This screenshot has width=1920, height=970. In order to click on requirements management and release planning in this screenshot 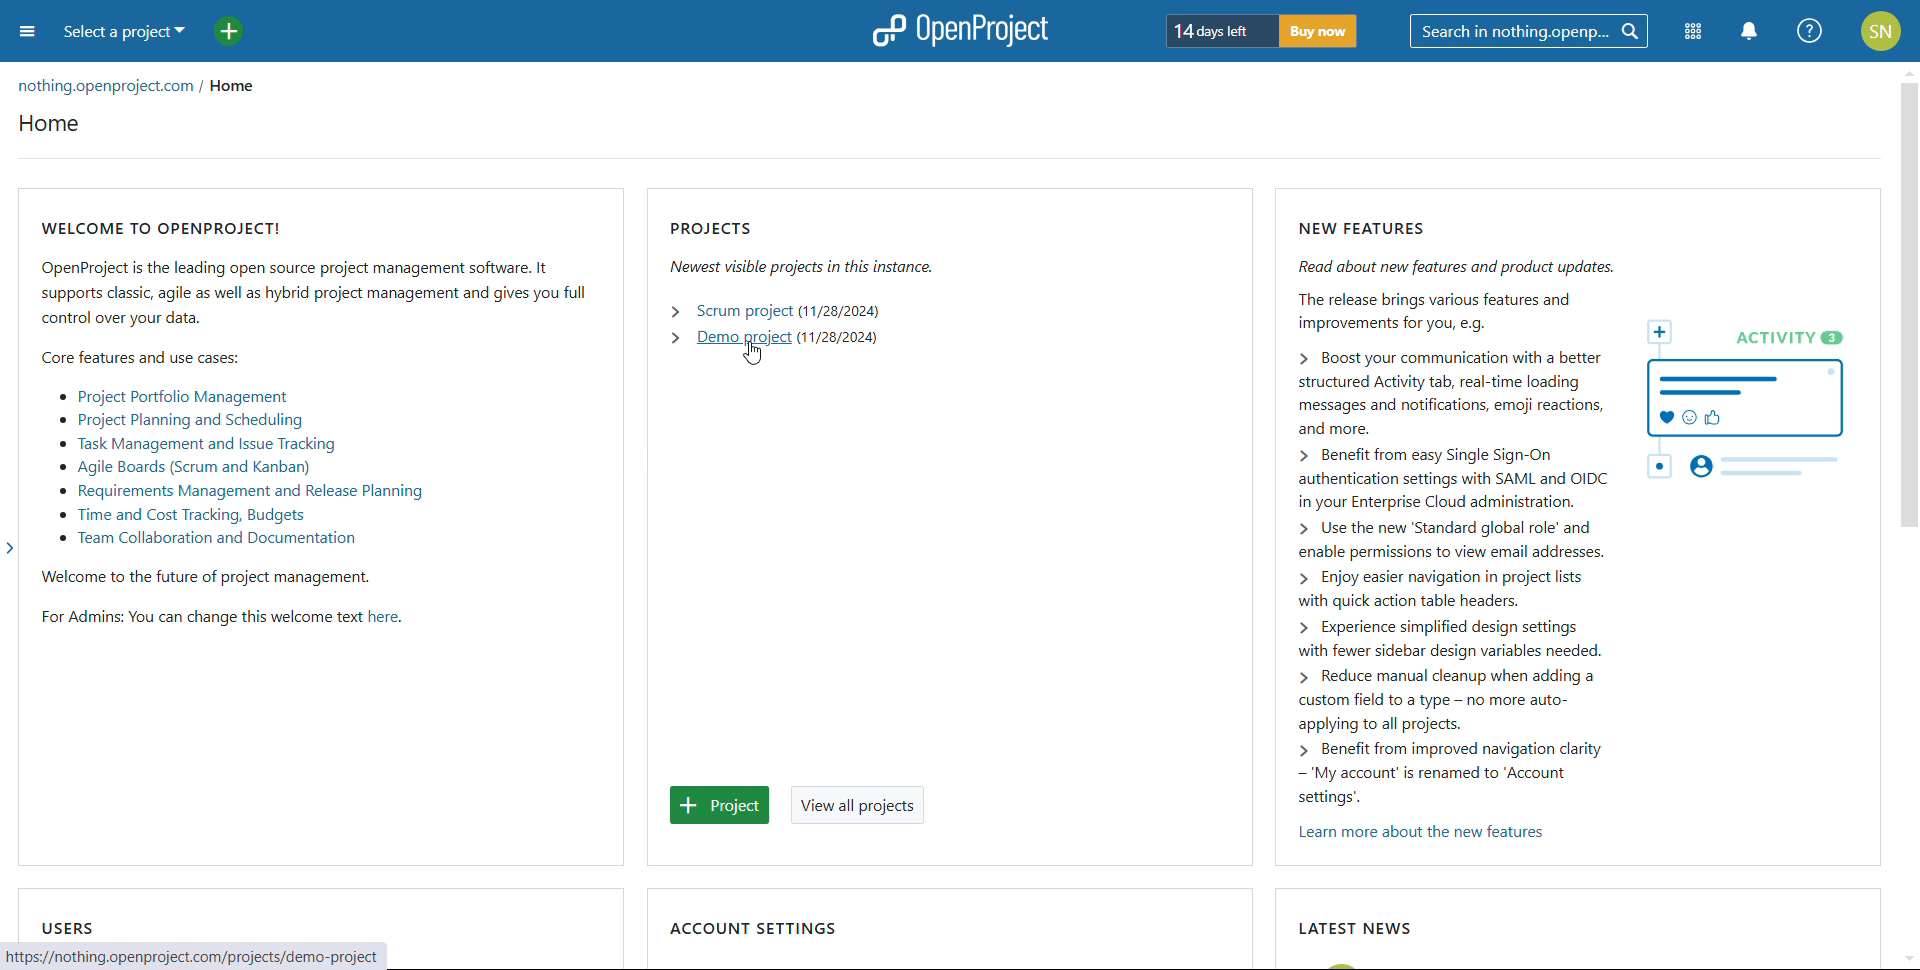, I will do `click(237, 492)`.